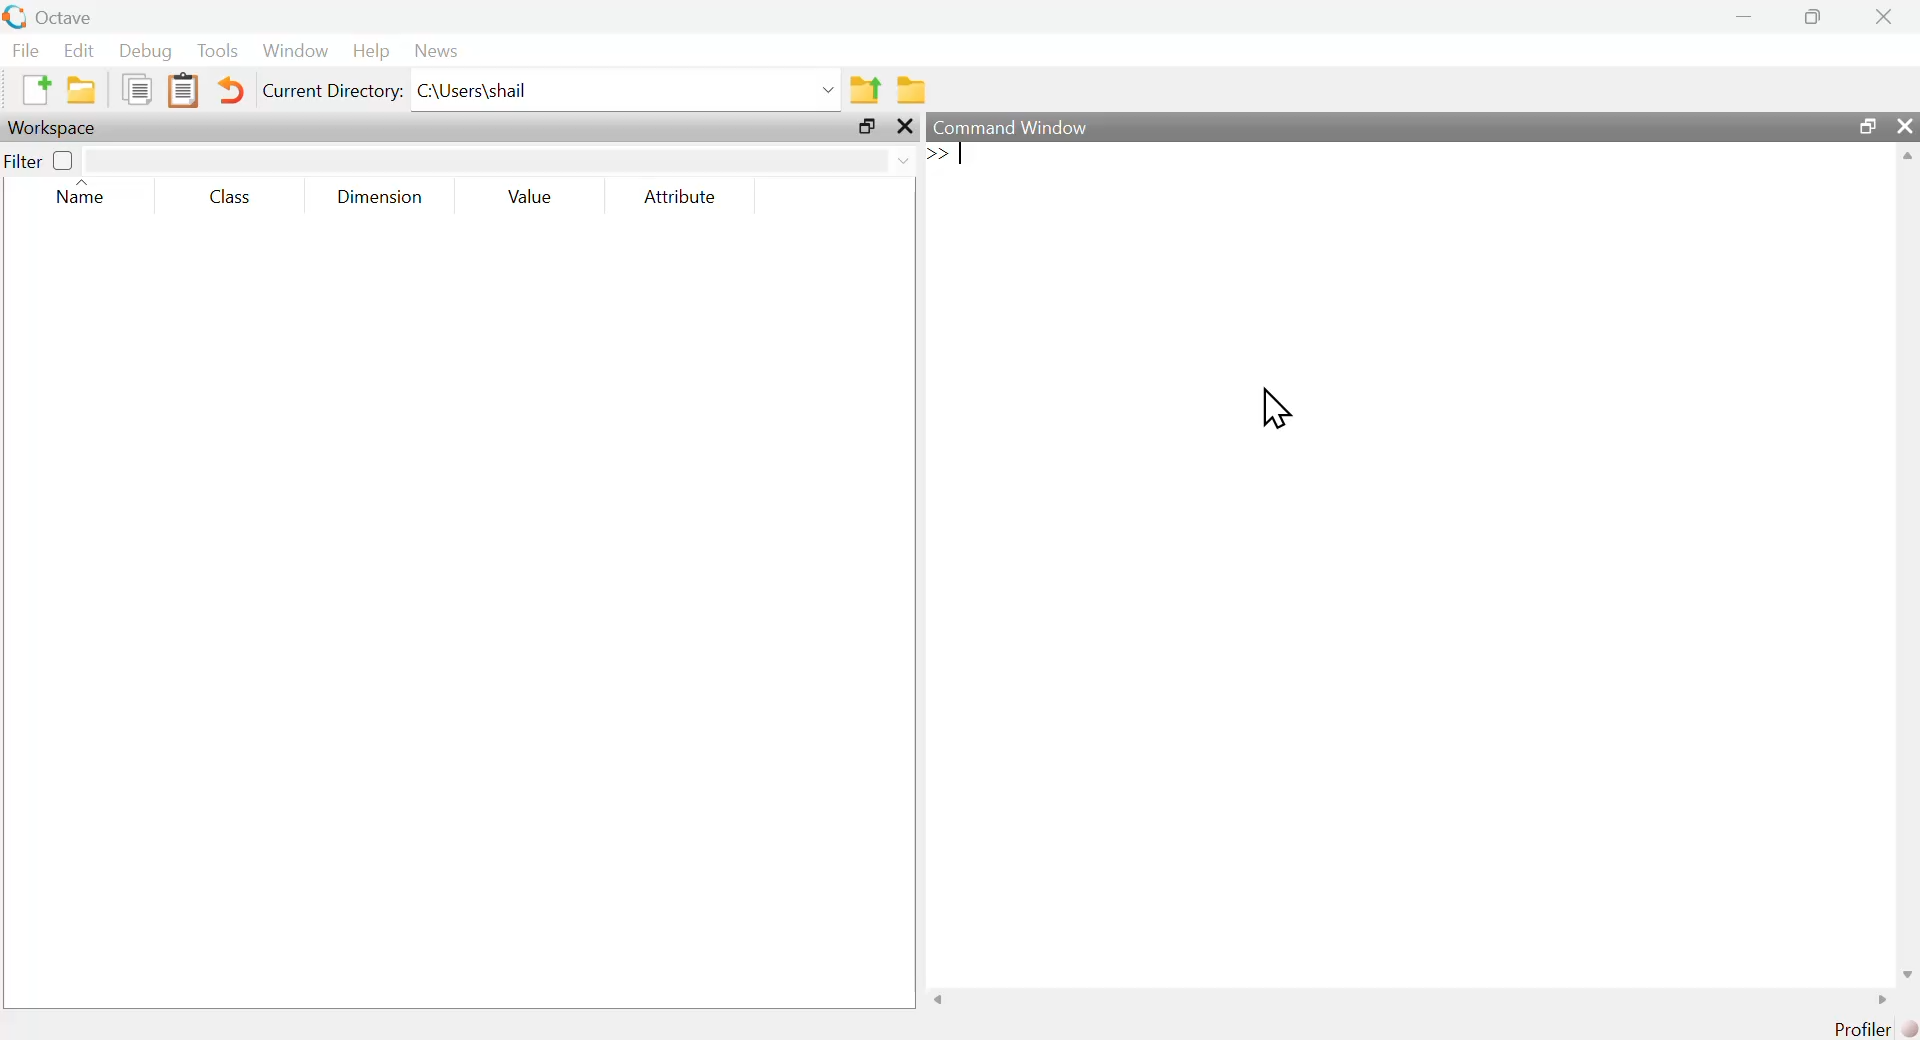 This screenshot has height=1040, width=1920. Describe the element at coordinates (867, 90) in the screenshot. I see `Previous Folder` at that location.